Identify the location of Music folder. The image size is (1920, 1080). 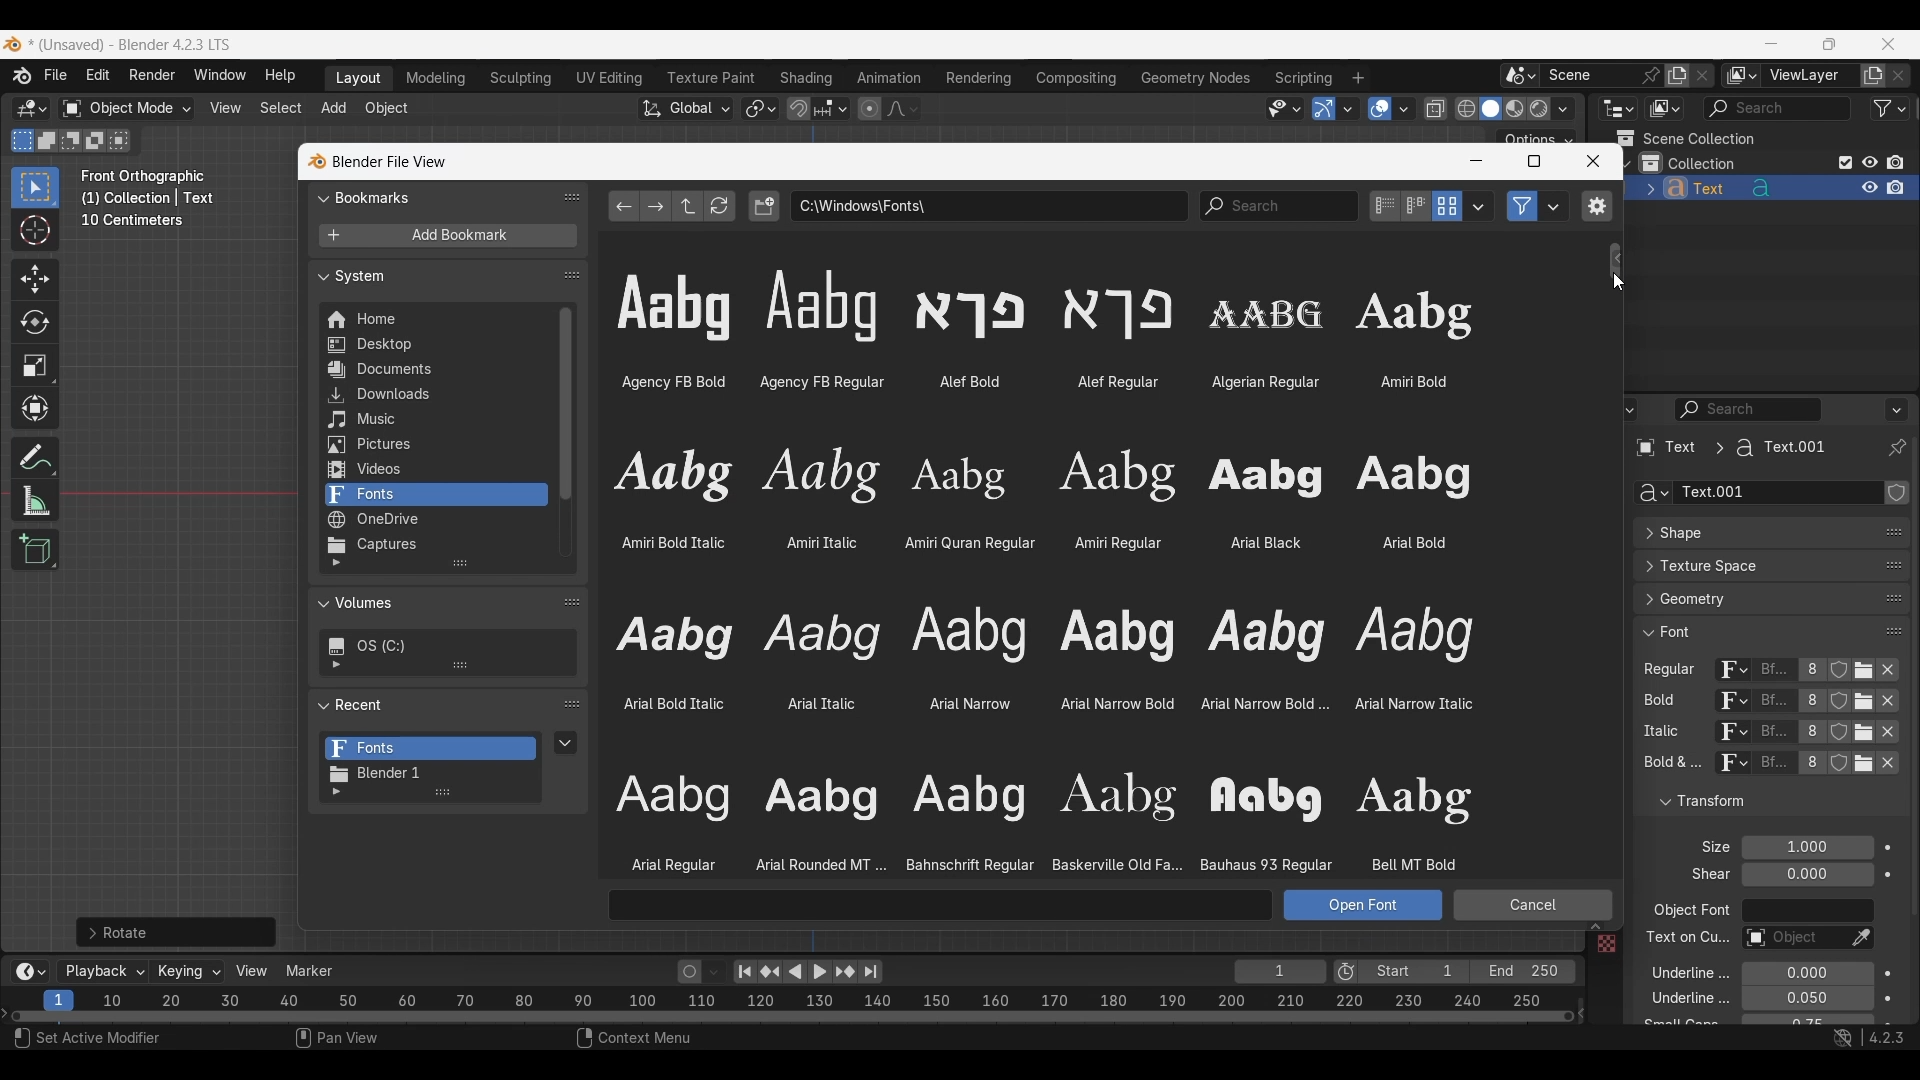
(433, 420).